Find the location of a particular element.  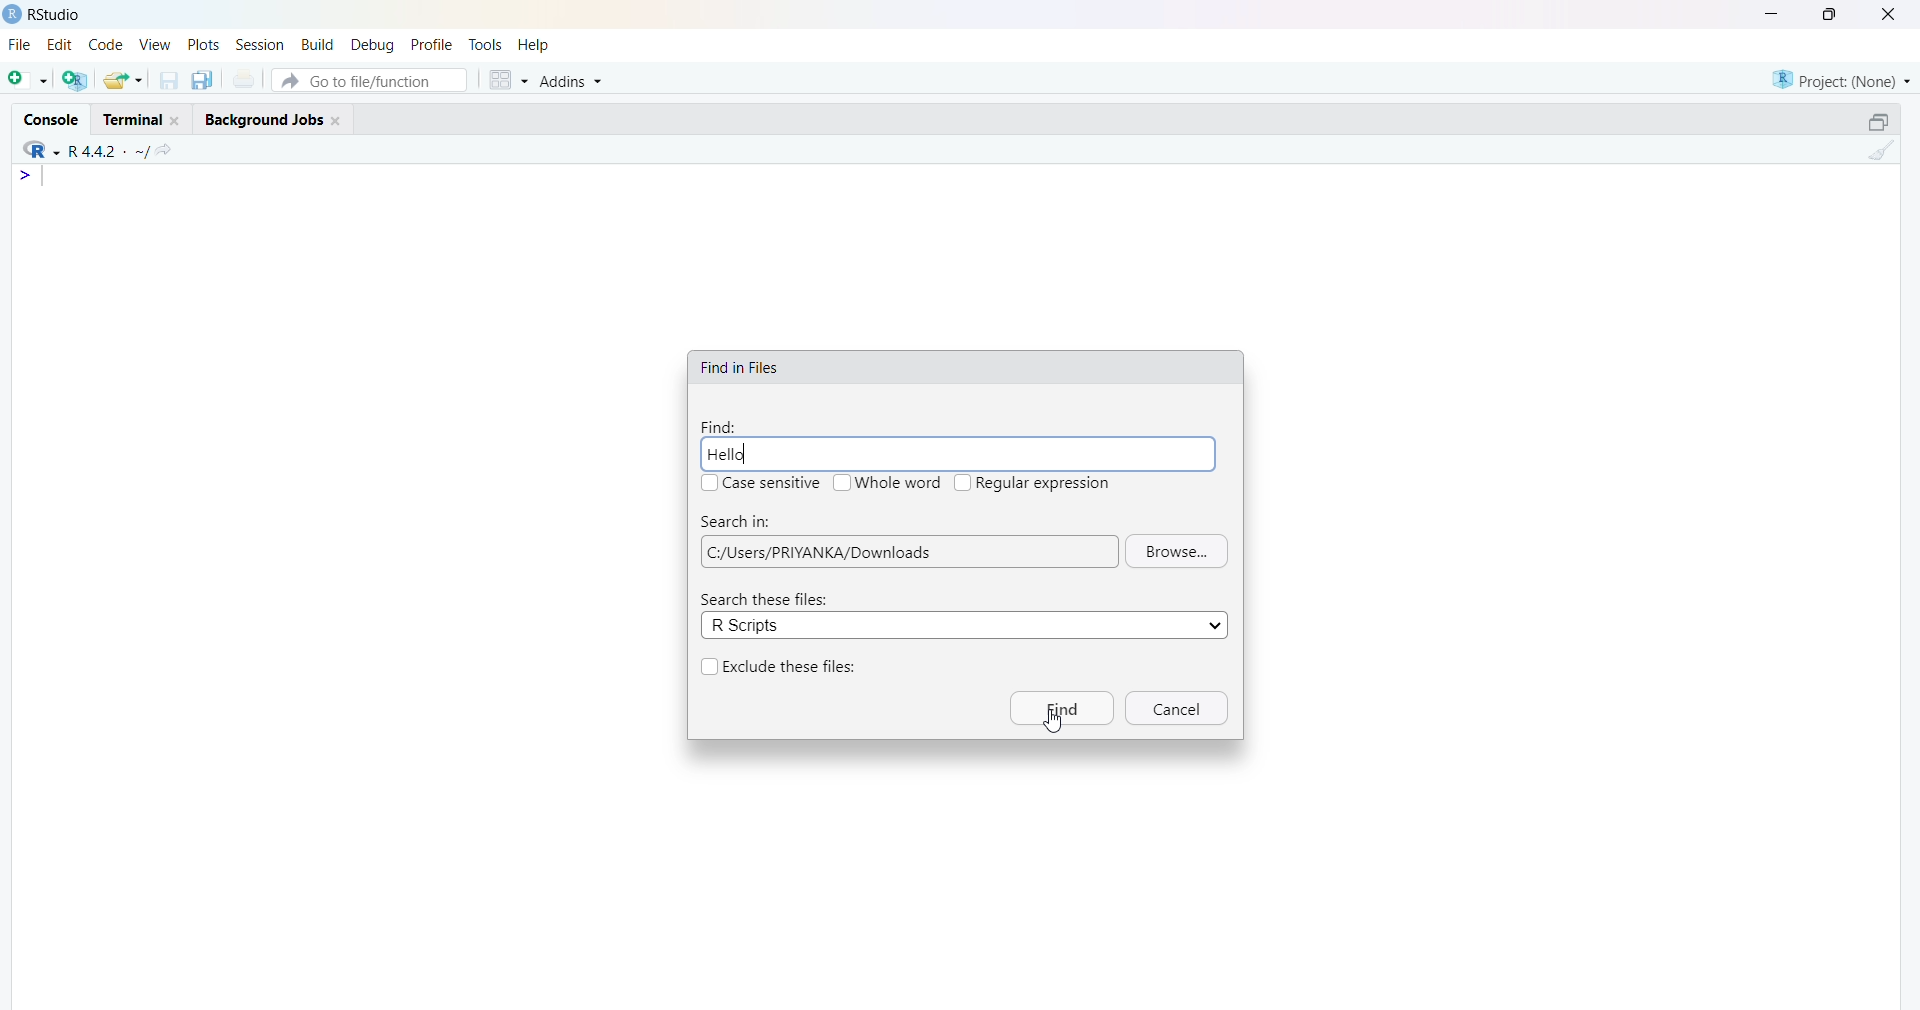

grid is located at coordinates (509, 80).